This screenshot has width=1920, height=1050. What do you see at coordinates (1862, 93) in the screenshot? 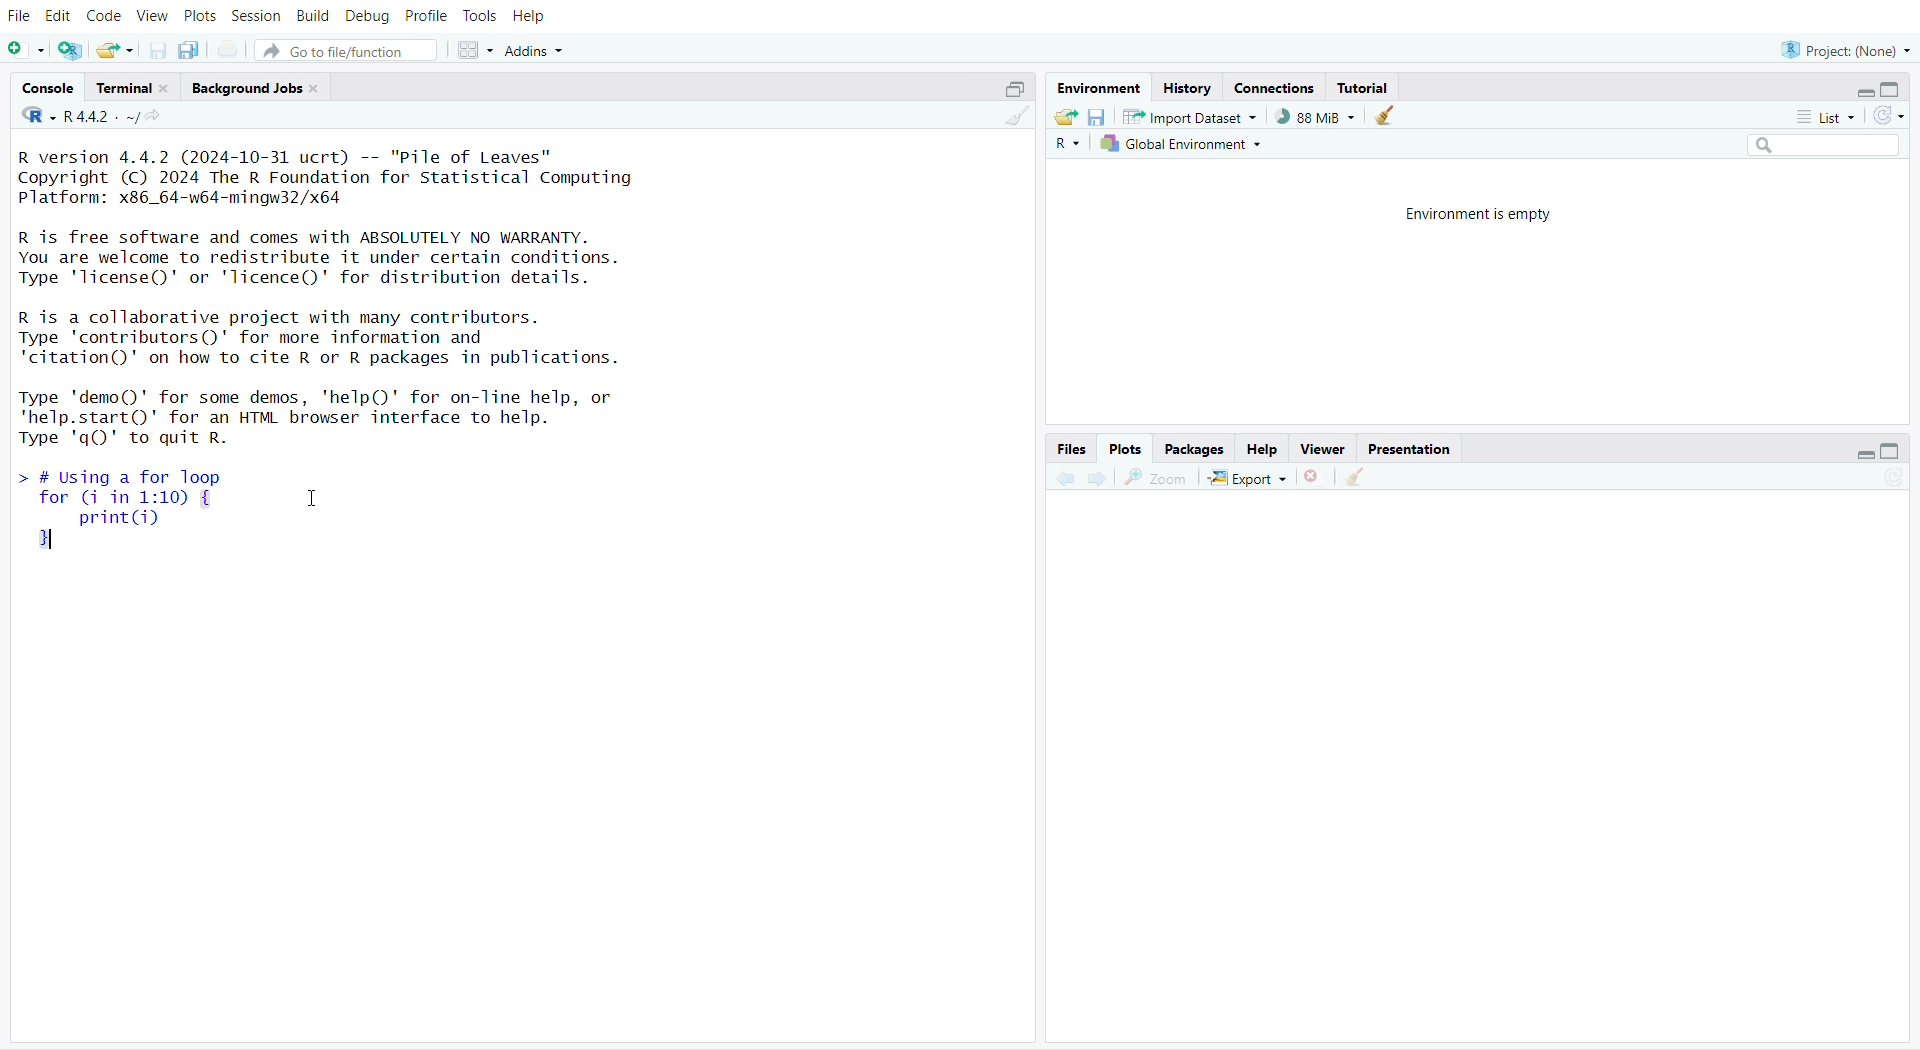
I see `expand` at bounding box center [1862, 93].